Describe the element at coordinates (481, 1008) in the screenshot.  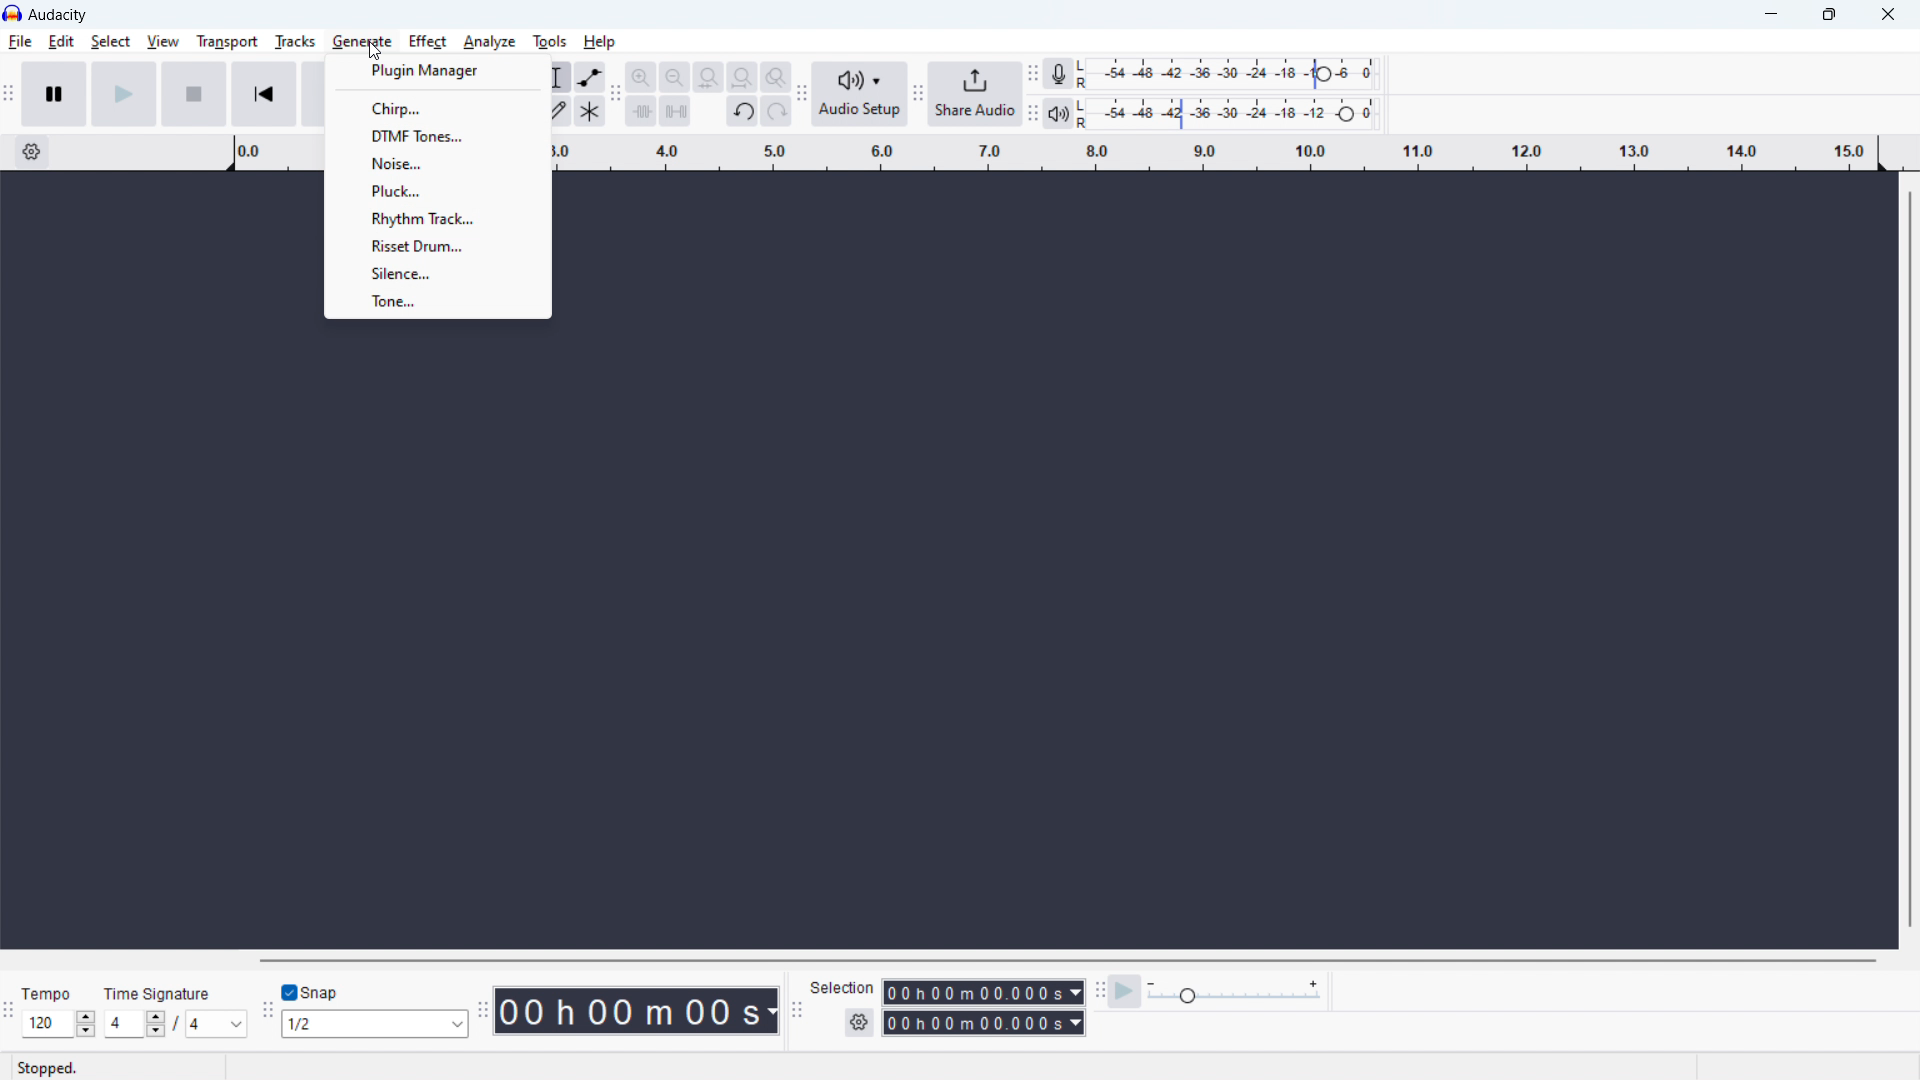
I see `time toolbar` at that location.